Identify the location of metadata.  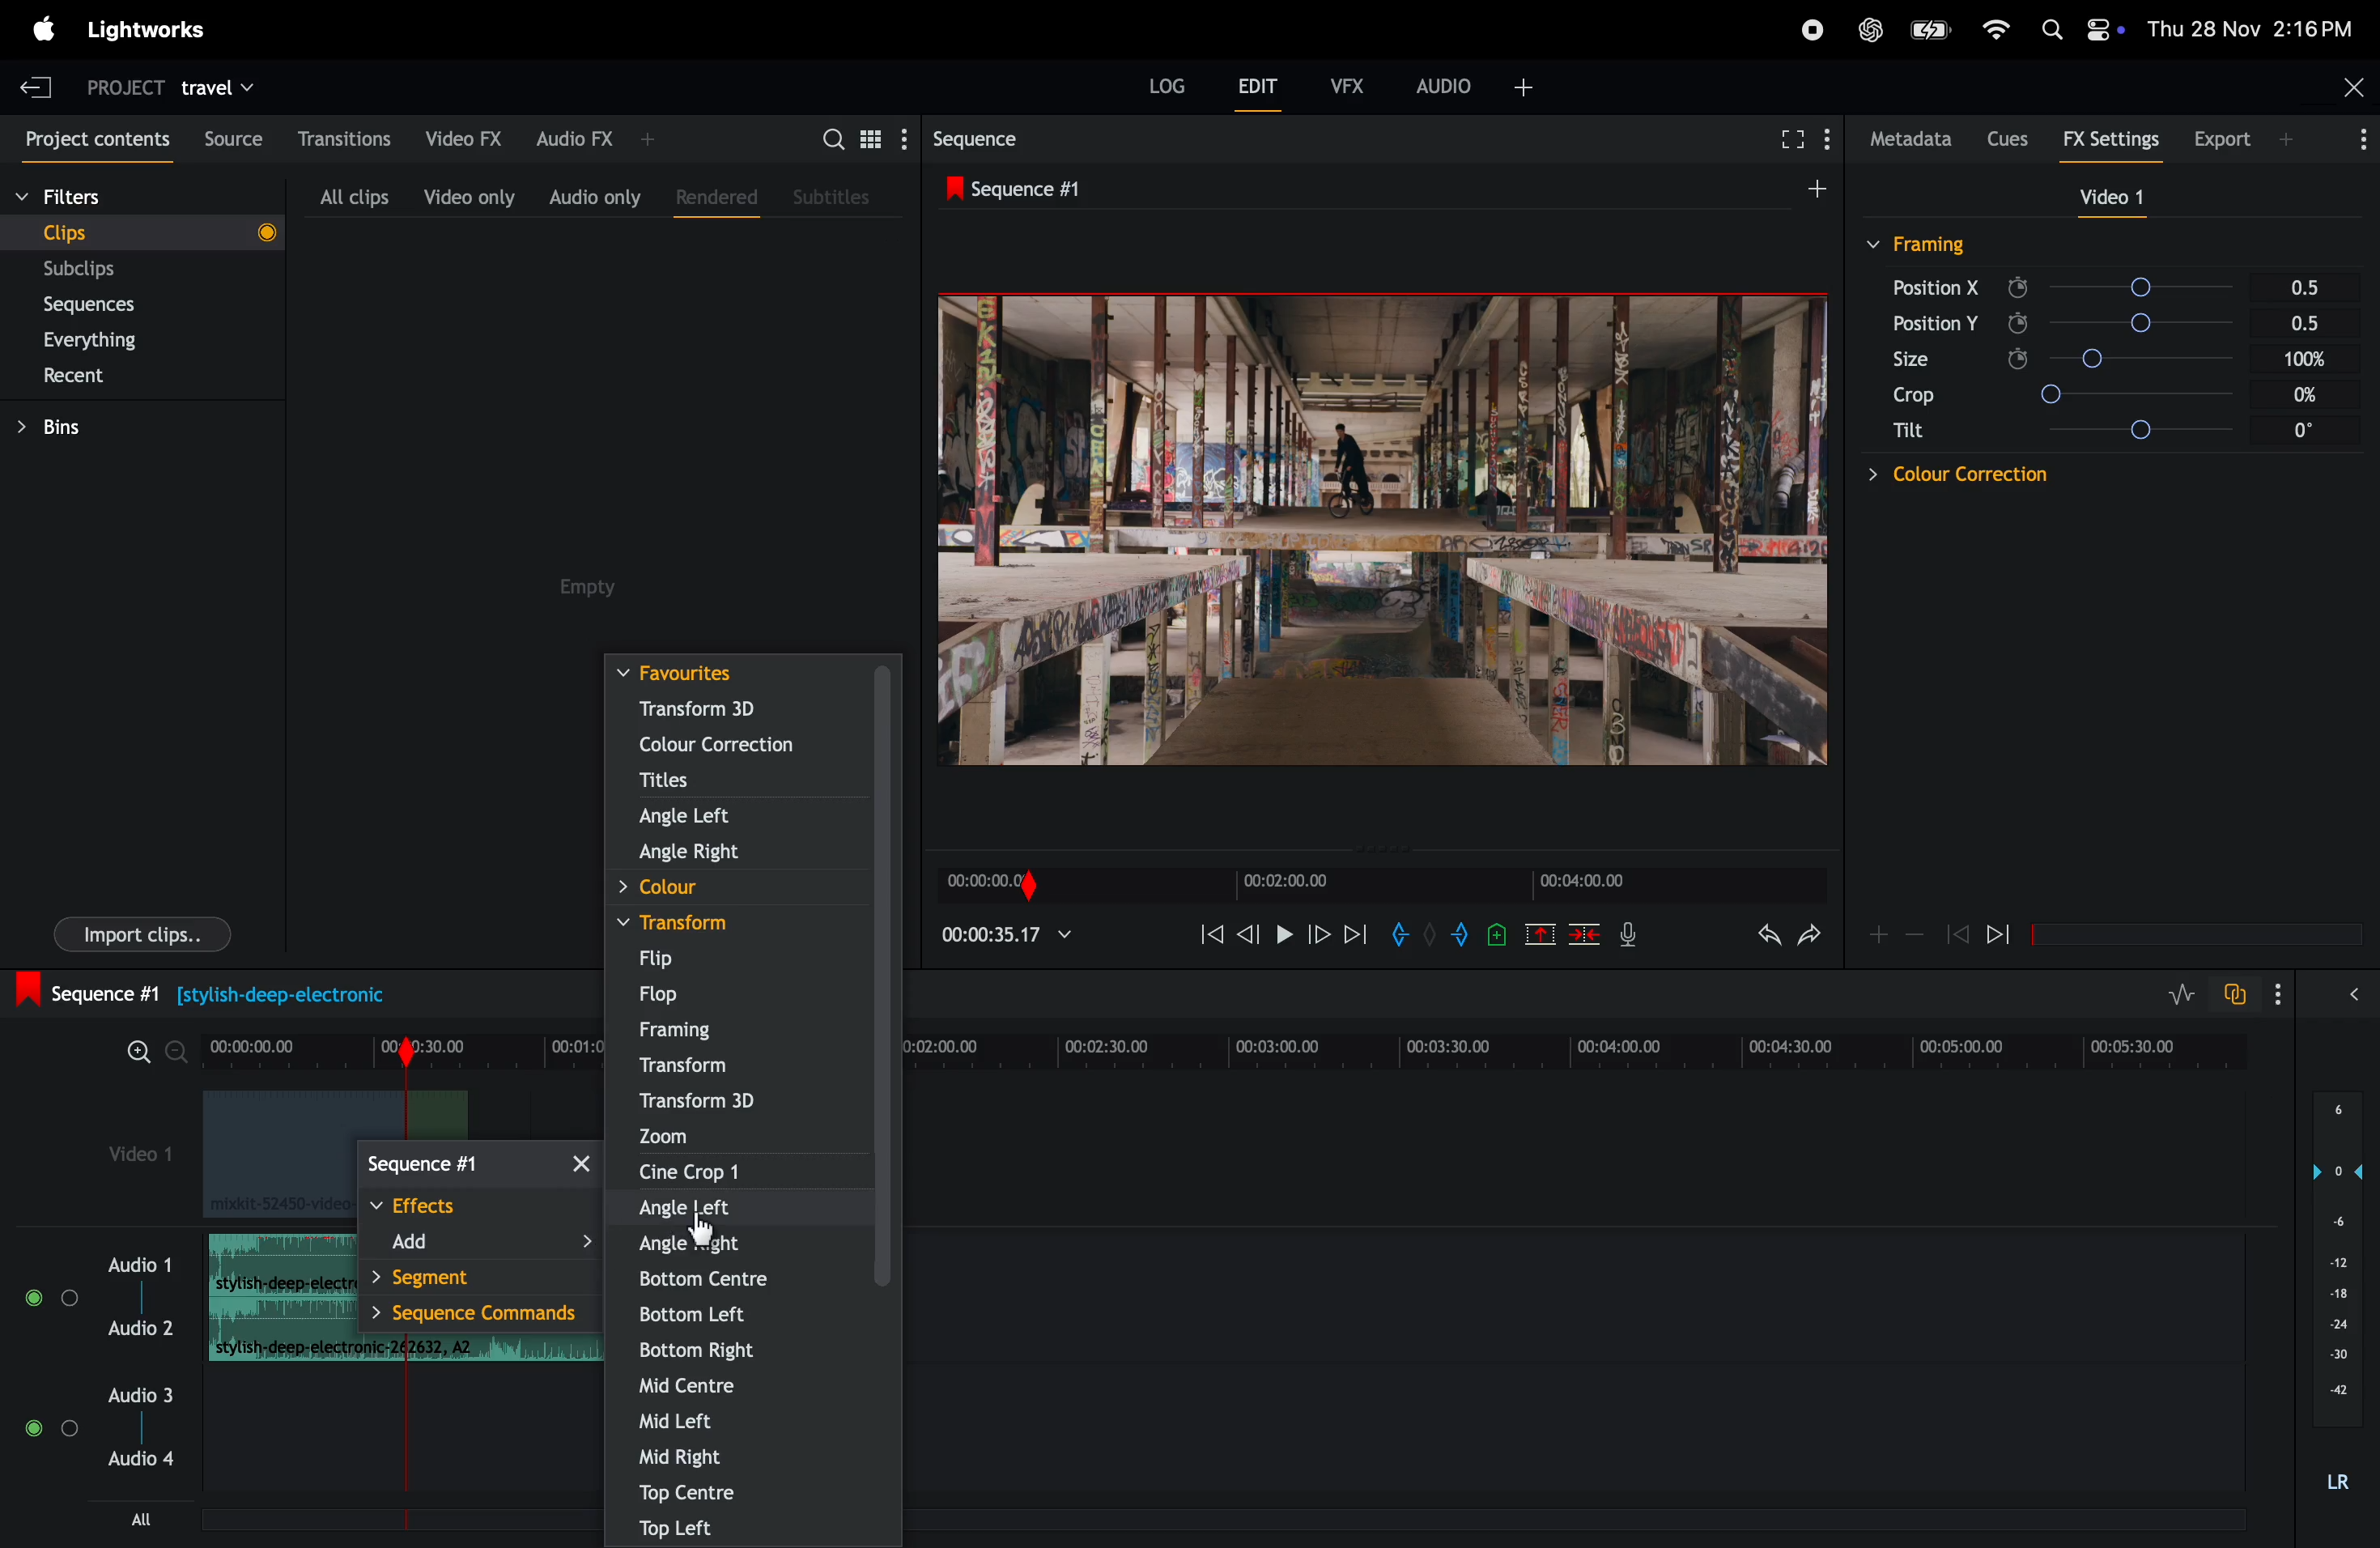
(1906, 139).